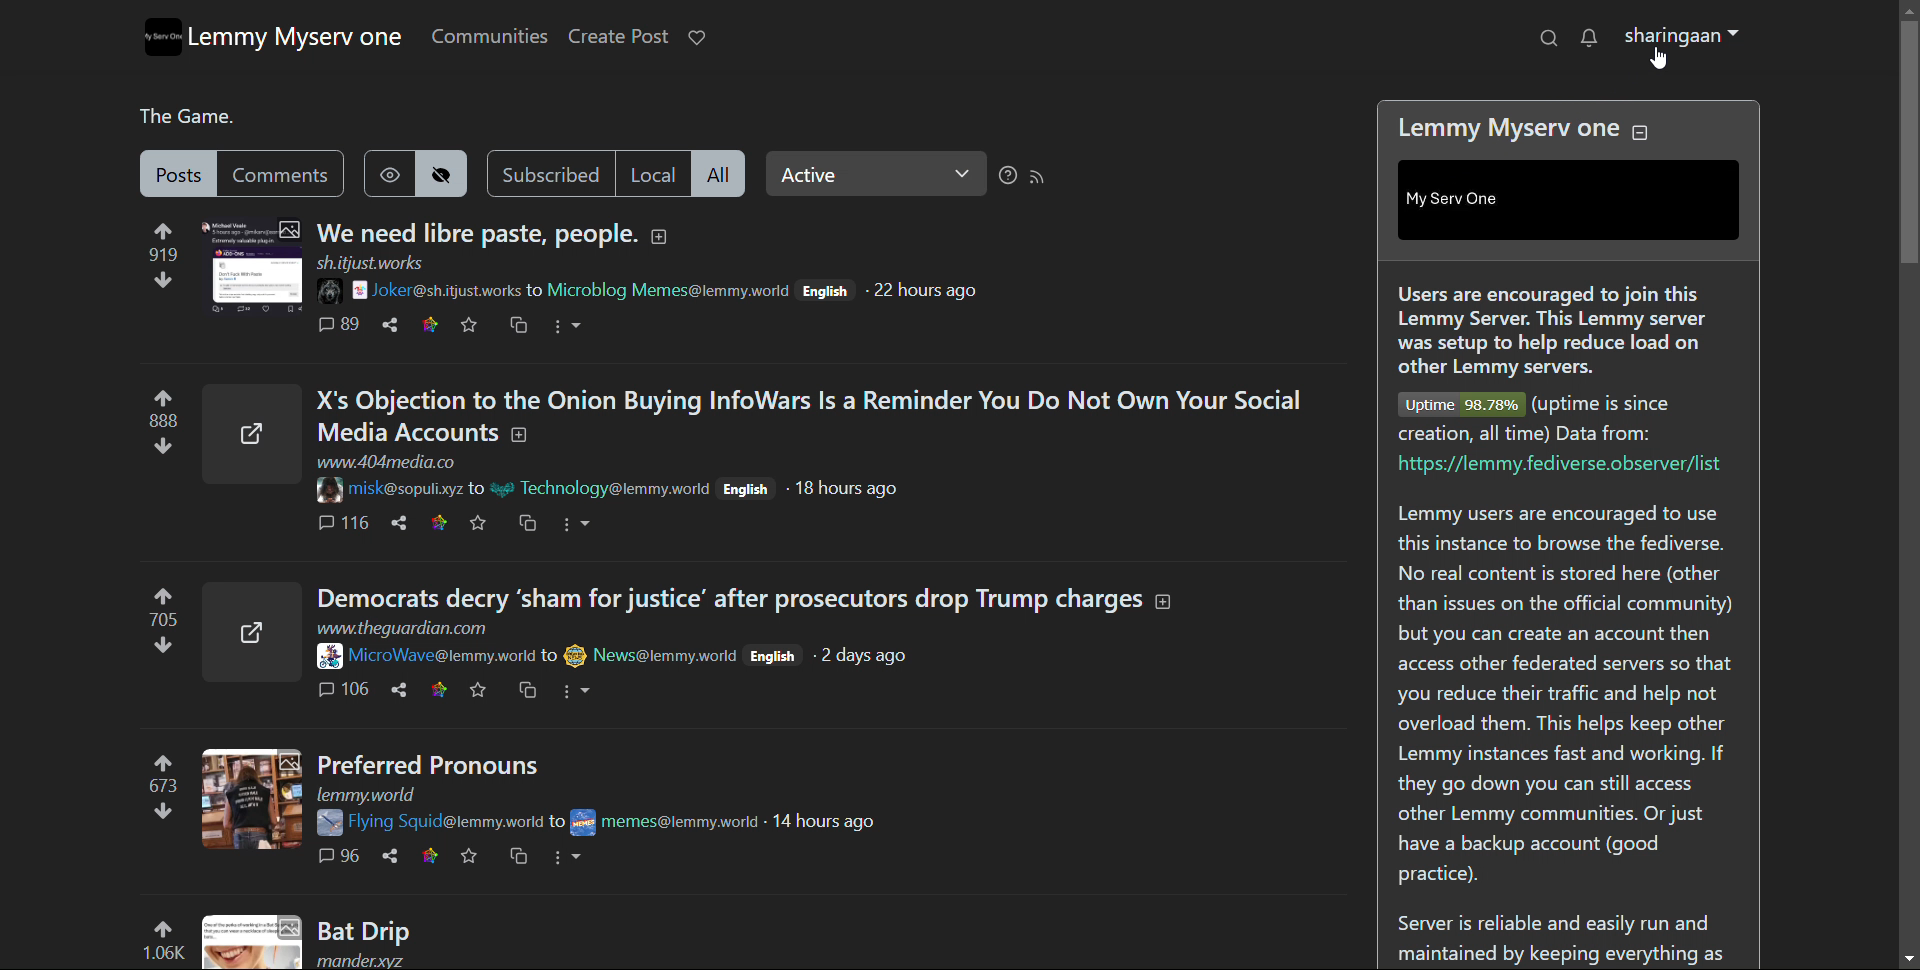 Image resolution: width=1920 pixels, height=970 pixels. What do you see at coordinates (154, 957) in the screenshot?
I see `1.06K` at bounding box center [154, 957].